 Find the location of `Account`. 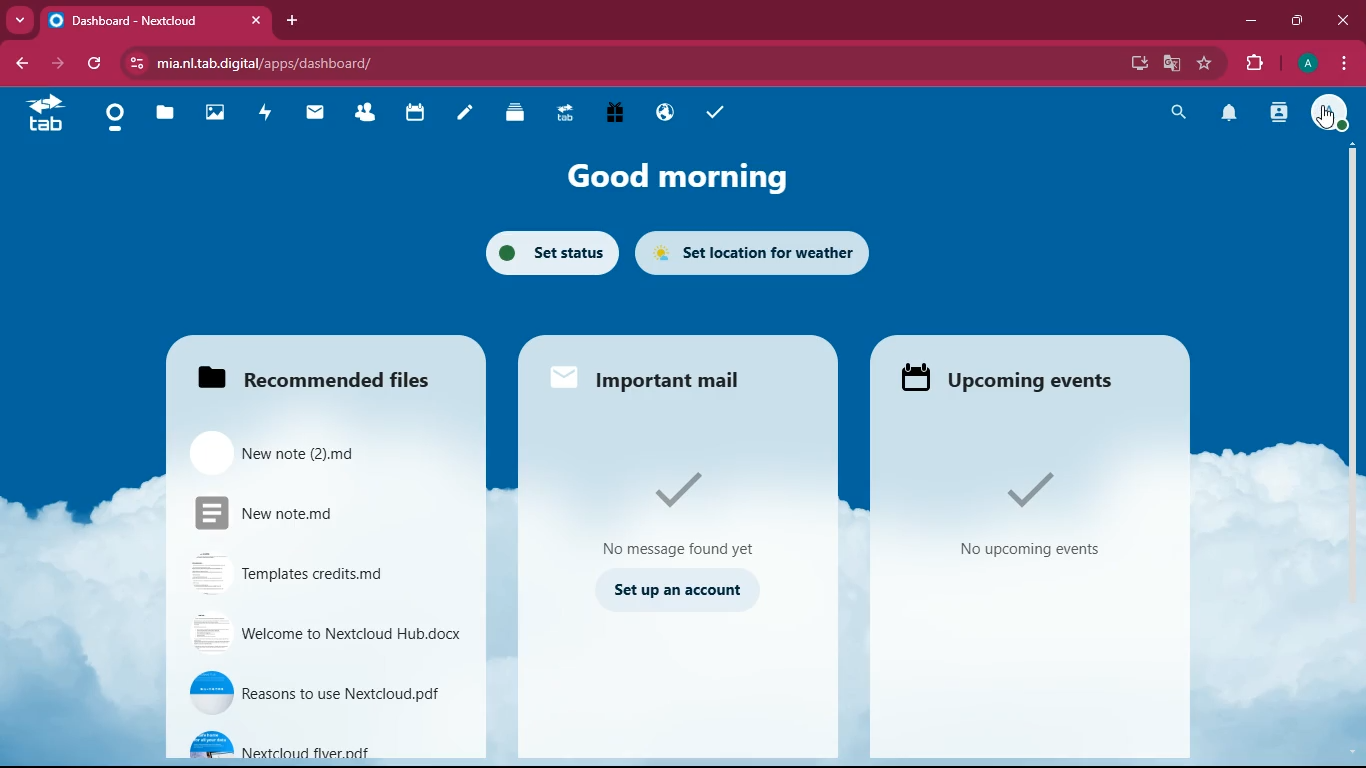

Account is located at coordinates (1305, 61).